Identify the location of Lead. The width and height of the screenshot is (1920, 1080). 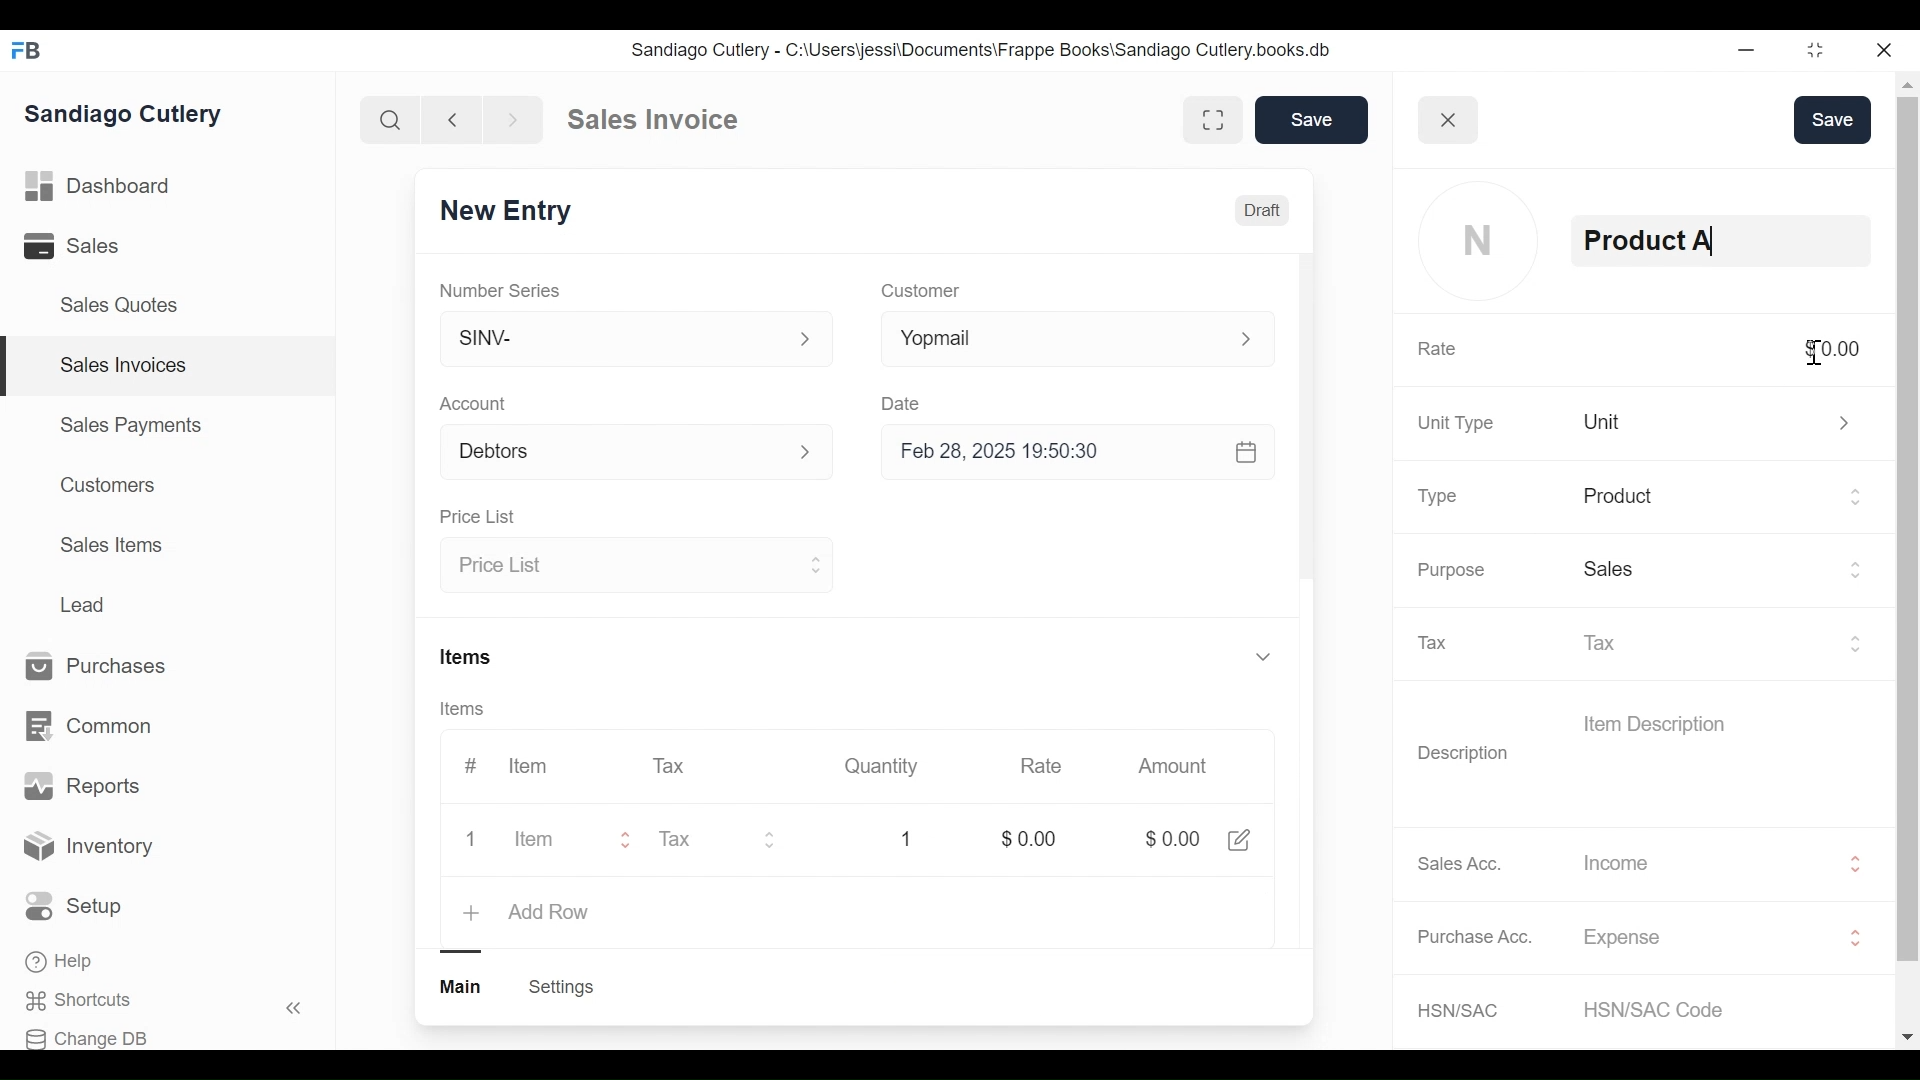
(85, 603).